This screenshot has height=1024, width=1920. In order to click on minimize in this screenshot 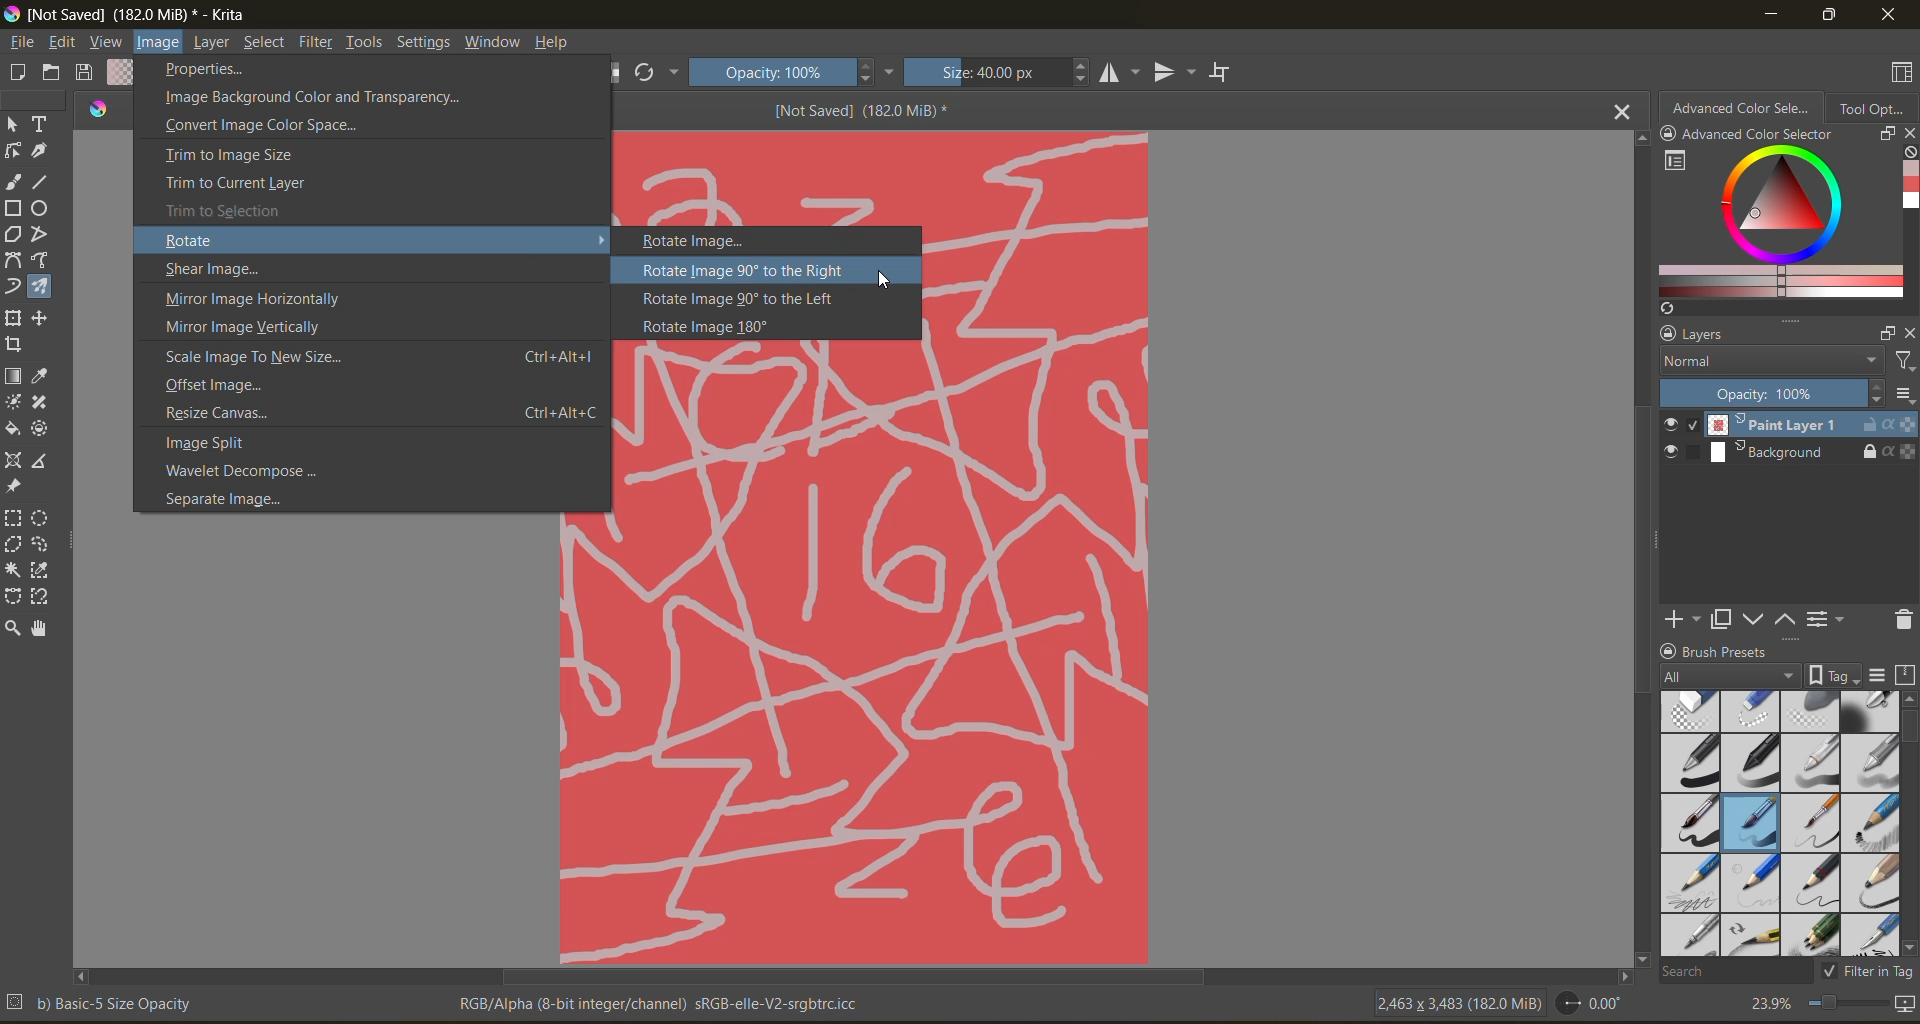, I will do `click(1771, 13)`.